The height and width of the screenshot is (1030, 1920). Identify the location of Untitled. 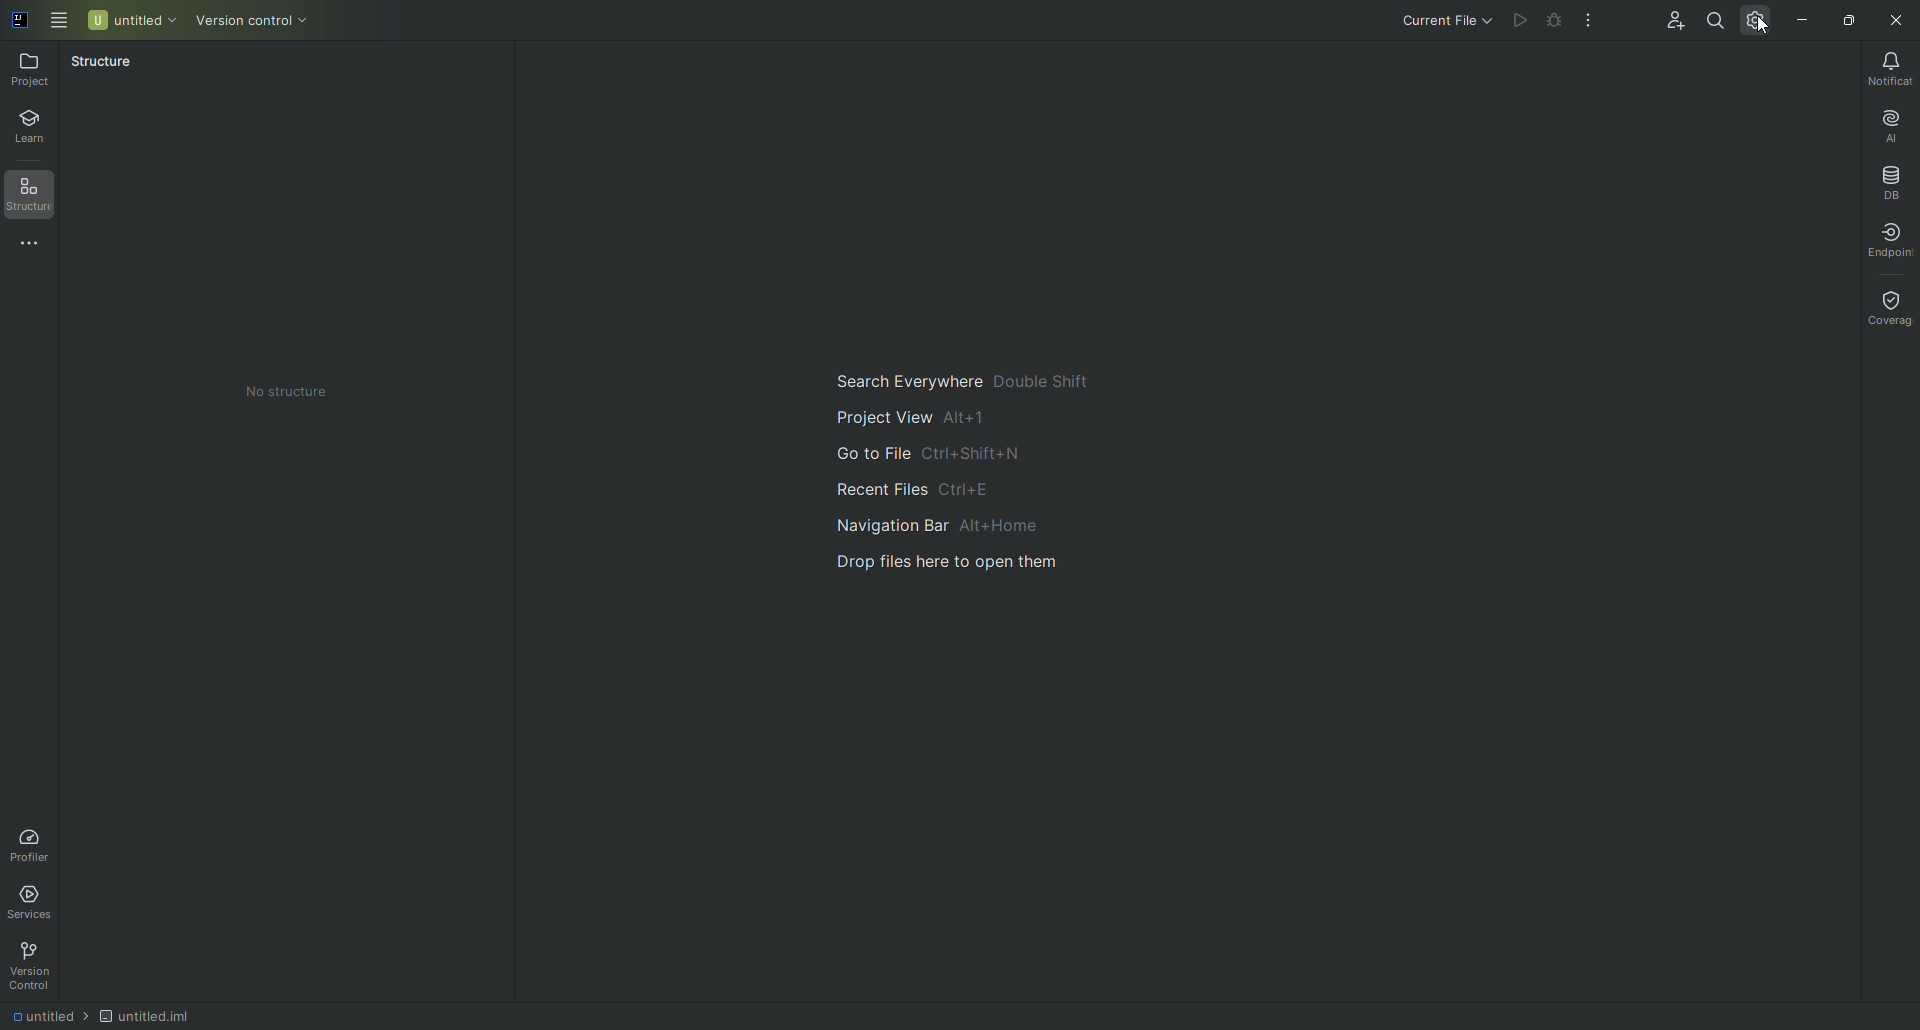
(136, 22).